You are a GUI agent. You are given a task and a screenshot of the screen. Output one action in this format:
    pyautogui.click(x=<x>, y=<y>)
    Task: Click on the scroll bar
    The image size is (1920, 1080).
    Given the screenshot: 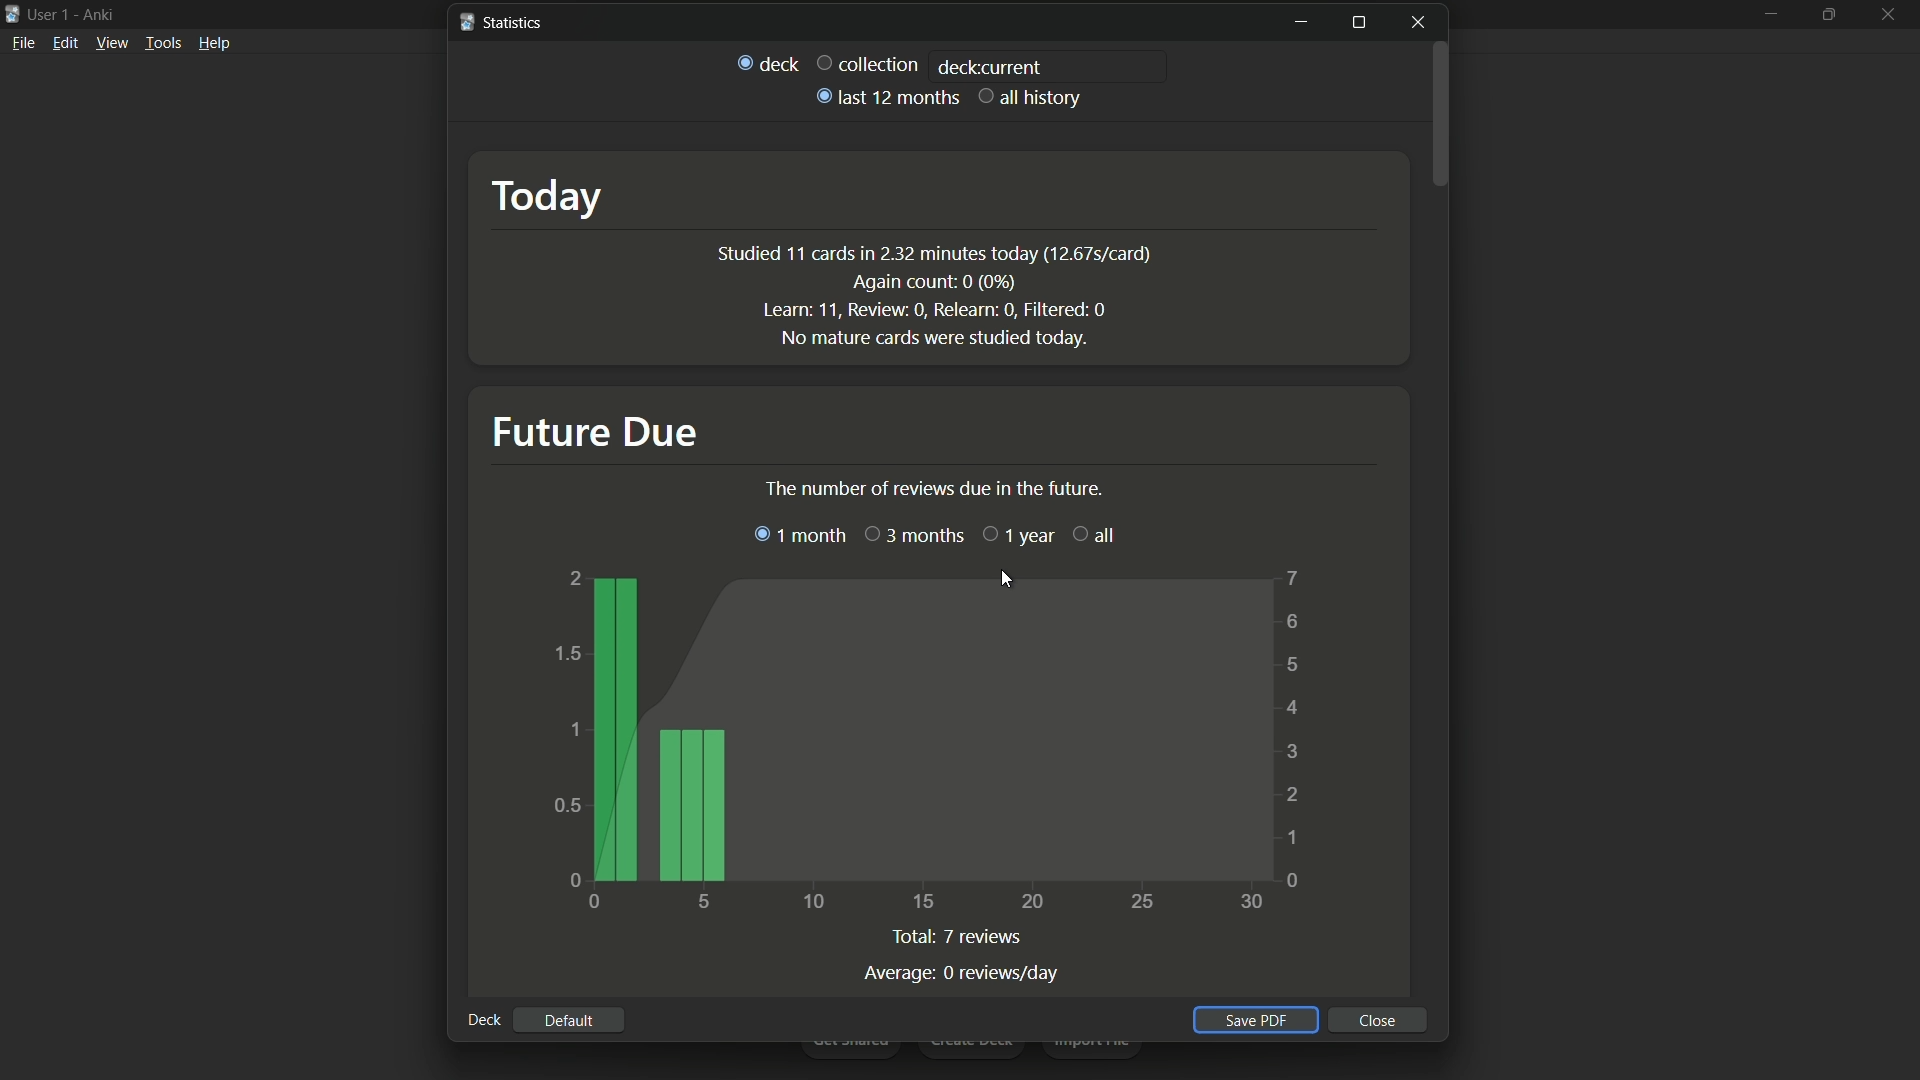 What is the action you would take?
    pyautogui.click(x=1441, y=115)
    